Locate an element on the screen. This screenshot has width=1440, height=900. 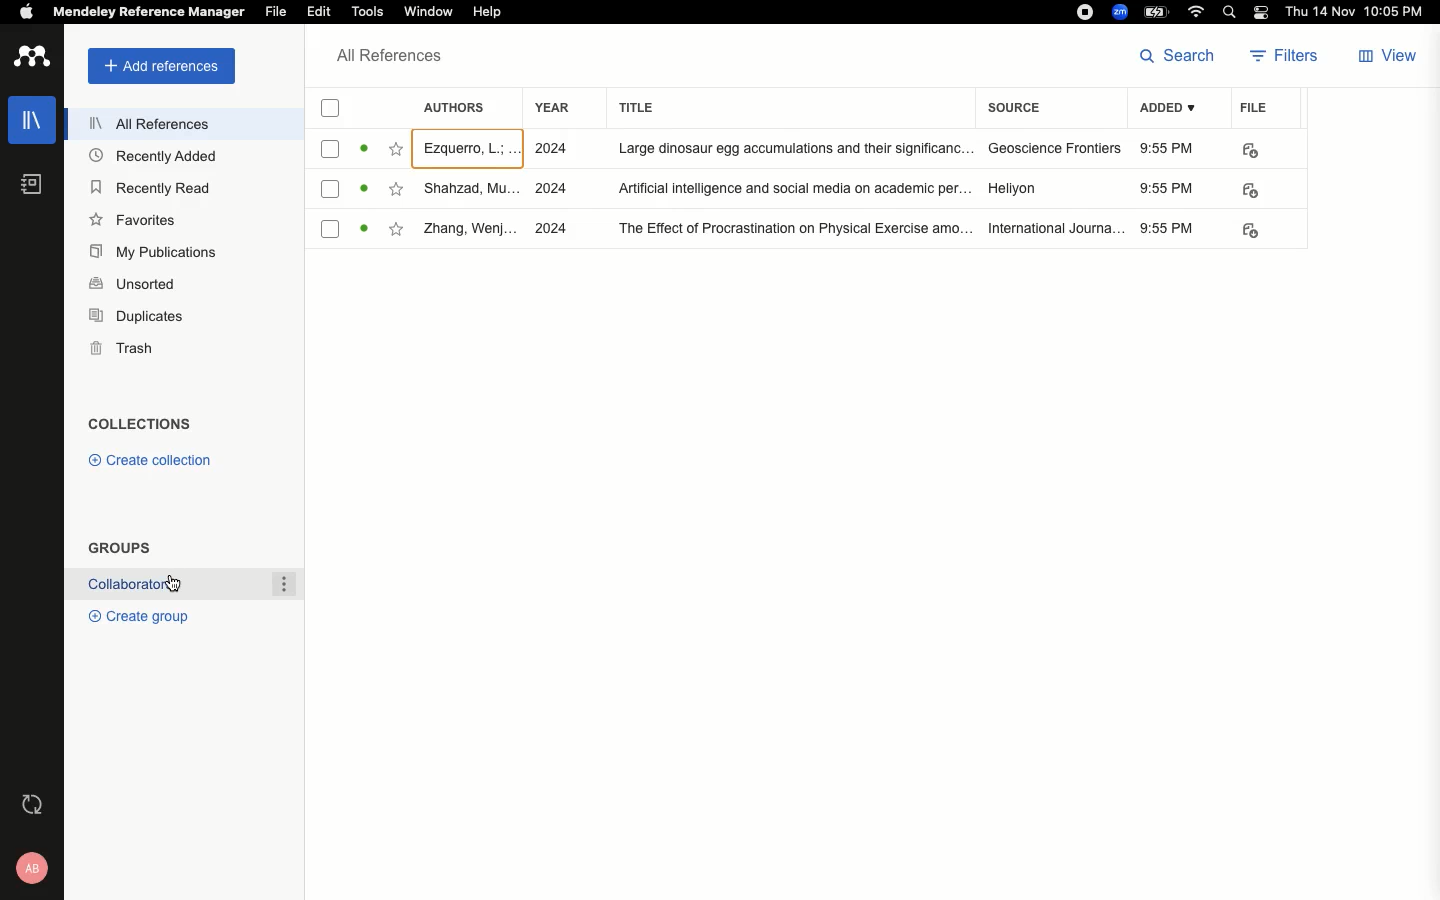
Charge is located at coordinates (1159, 11).